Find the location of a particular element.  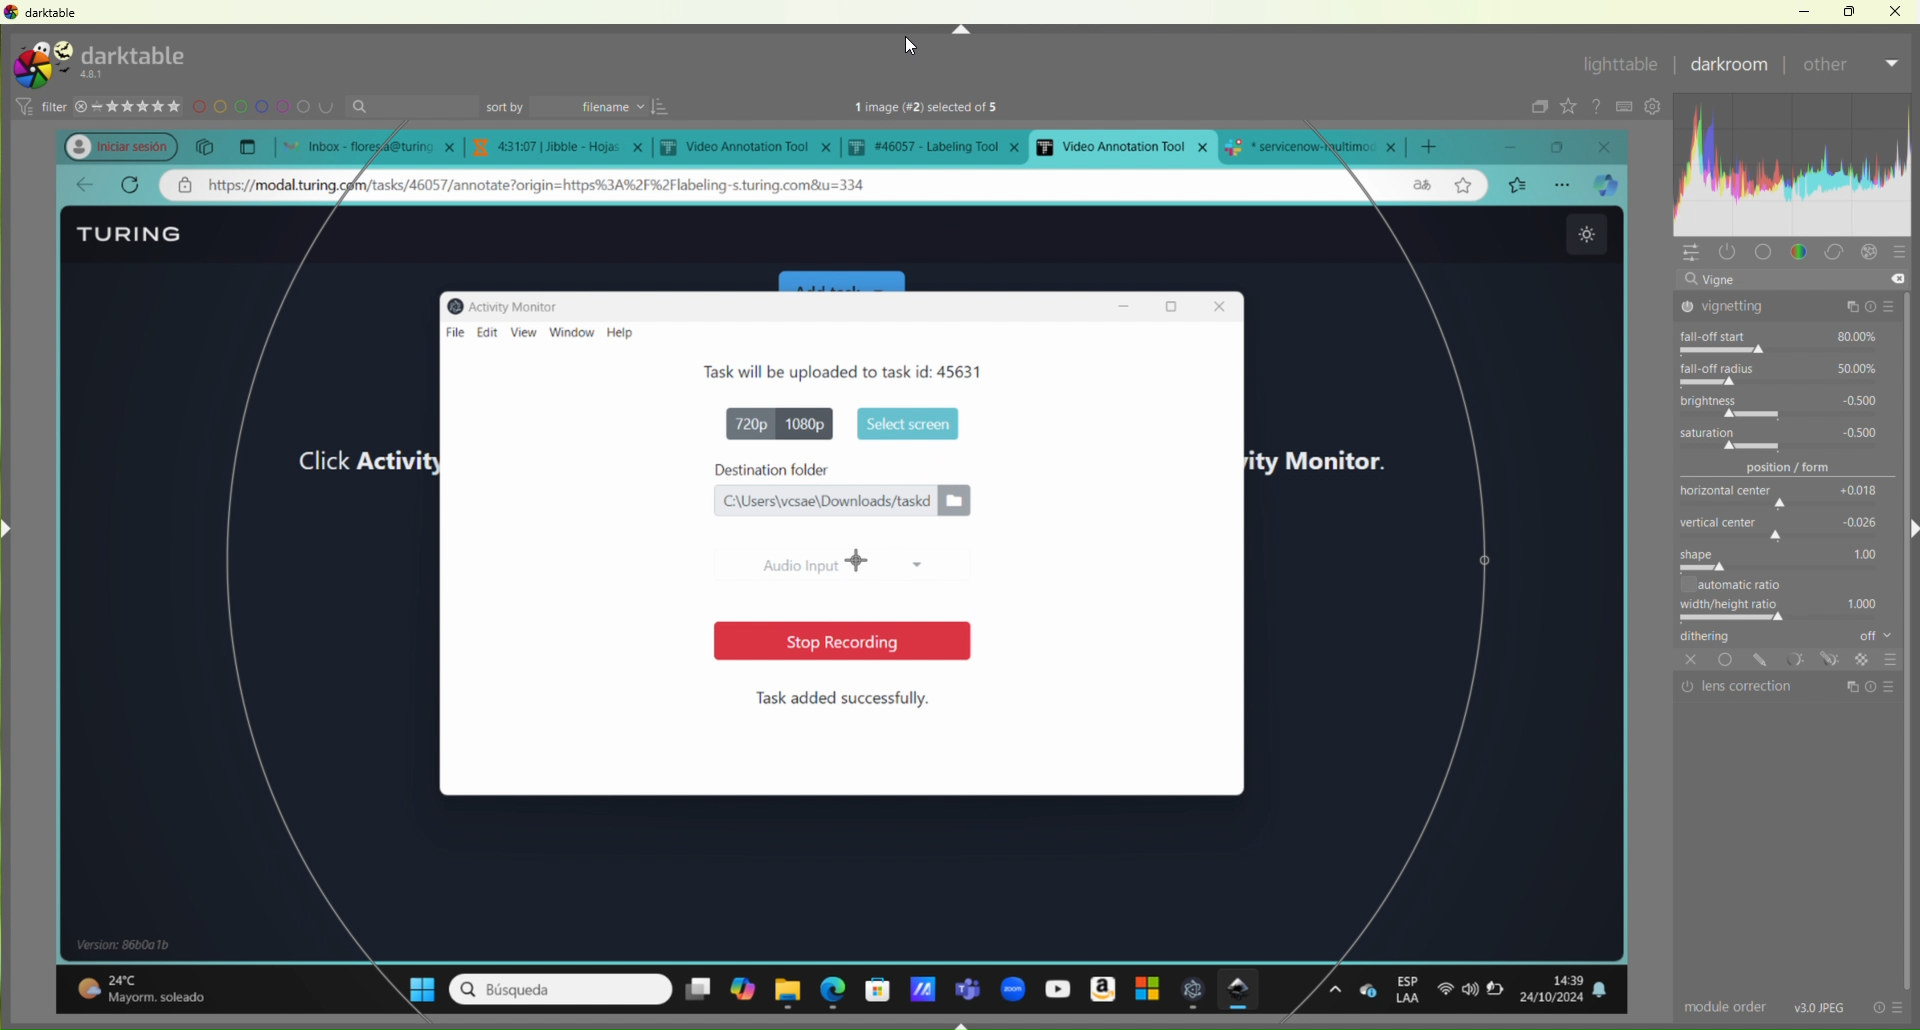

vertical center is located at coordinates (1783, 525).